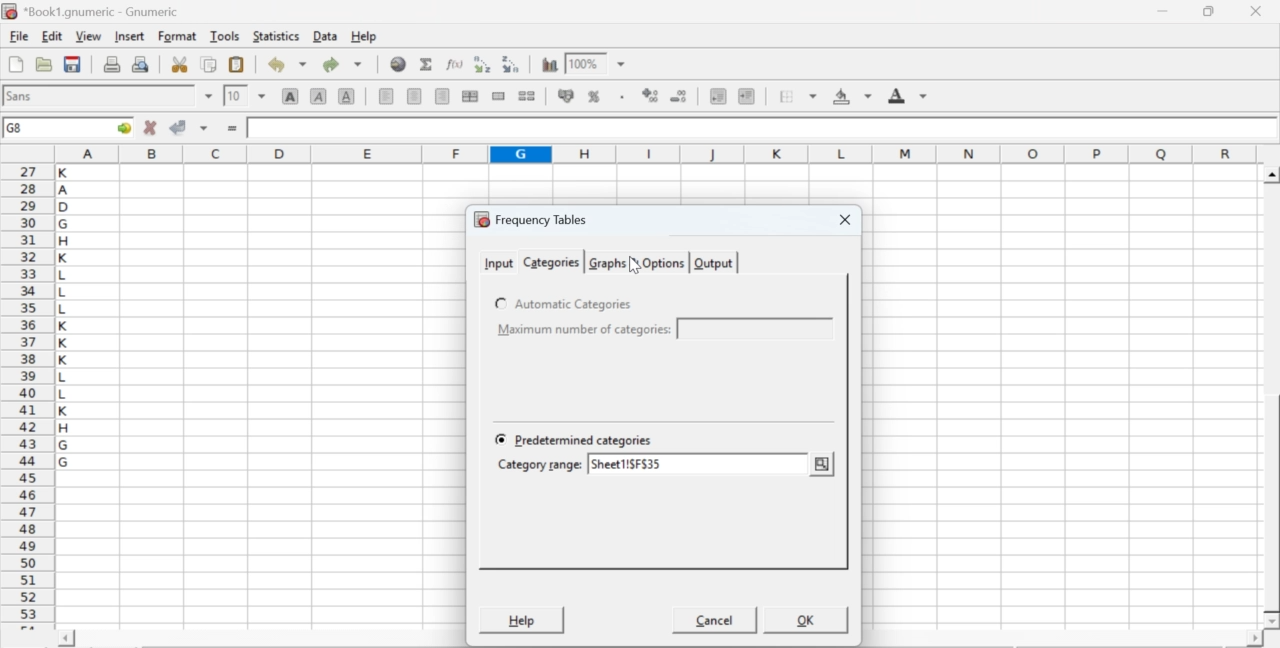  Describe the element at coordinates (52, 36) in the screenshot. I see `edit` at that location.